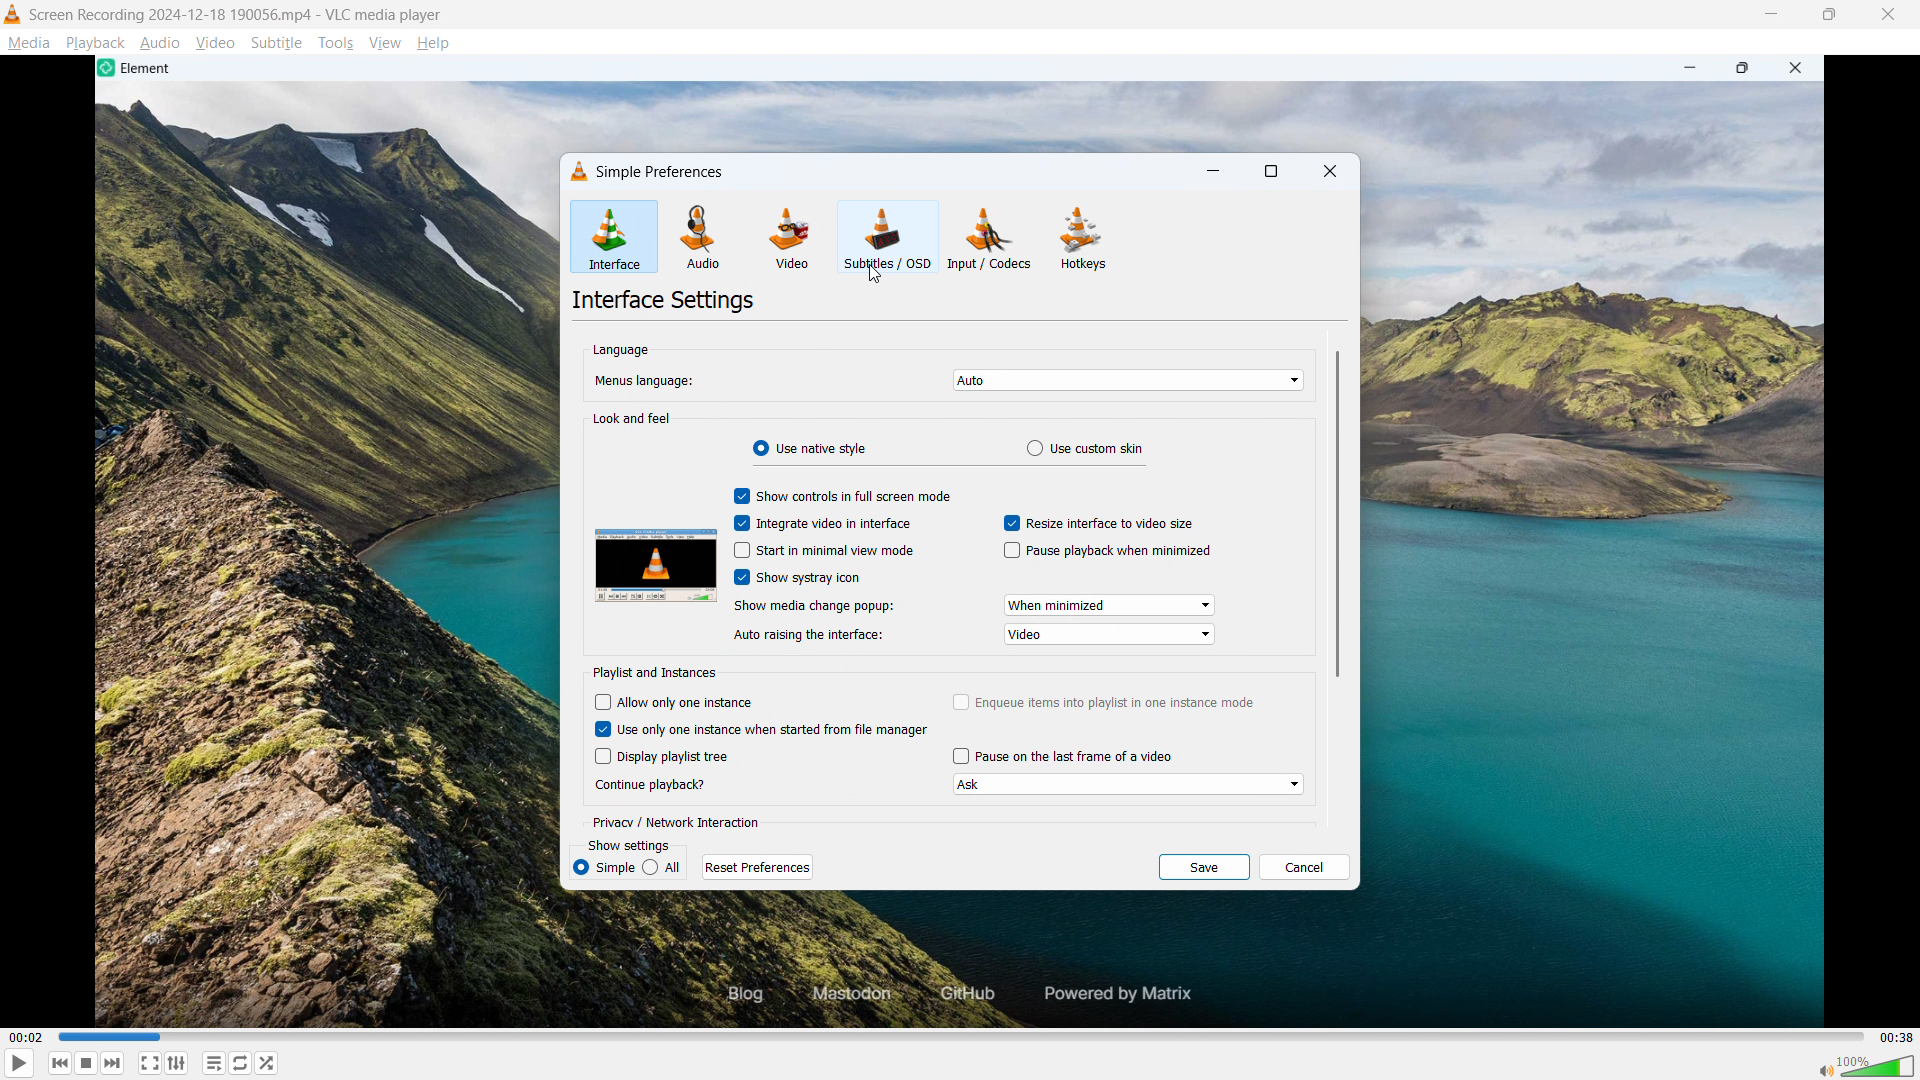 The image size is (1920, 1080). What do you see at coordinates (1082, 240) in the screenshot?
I see `Hot keys ` at bounding box center [1082, 240].